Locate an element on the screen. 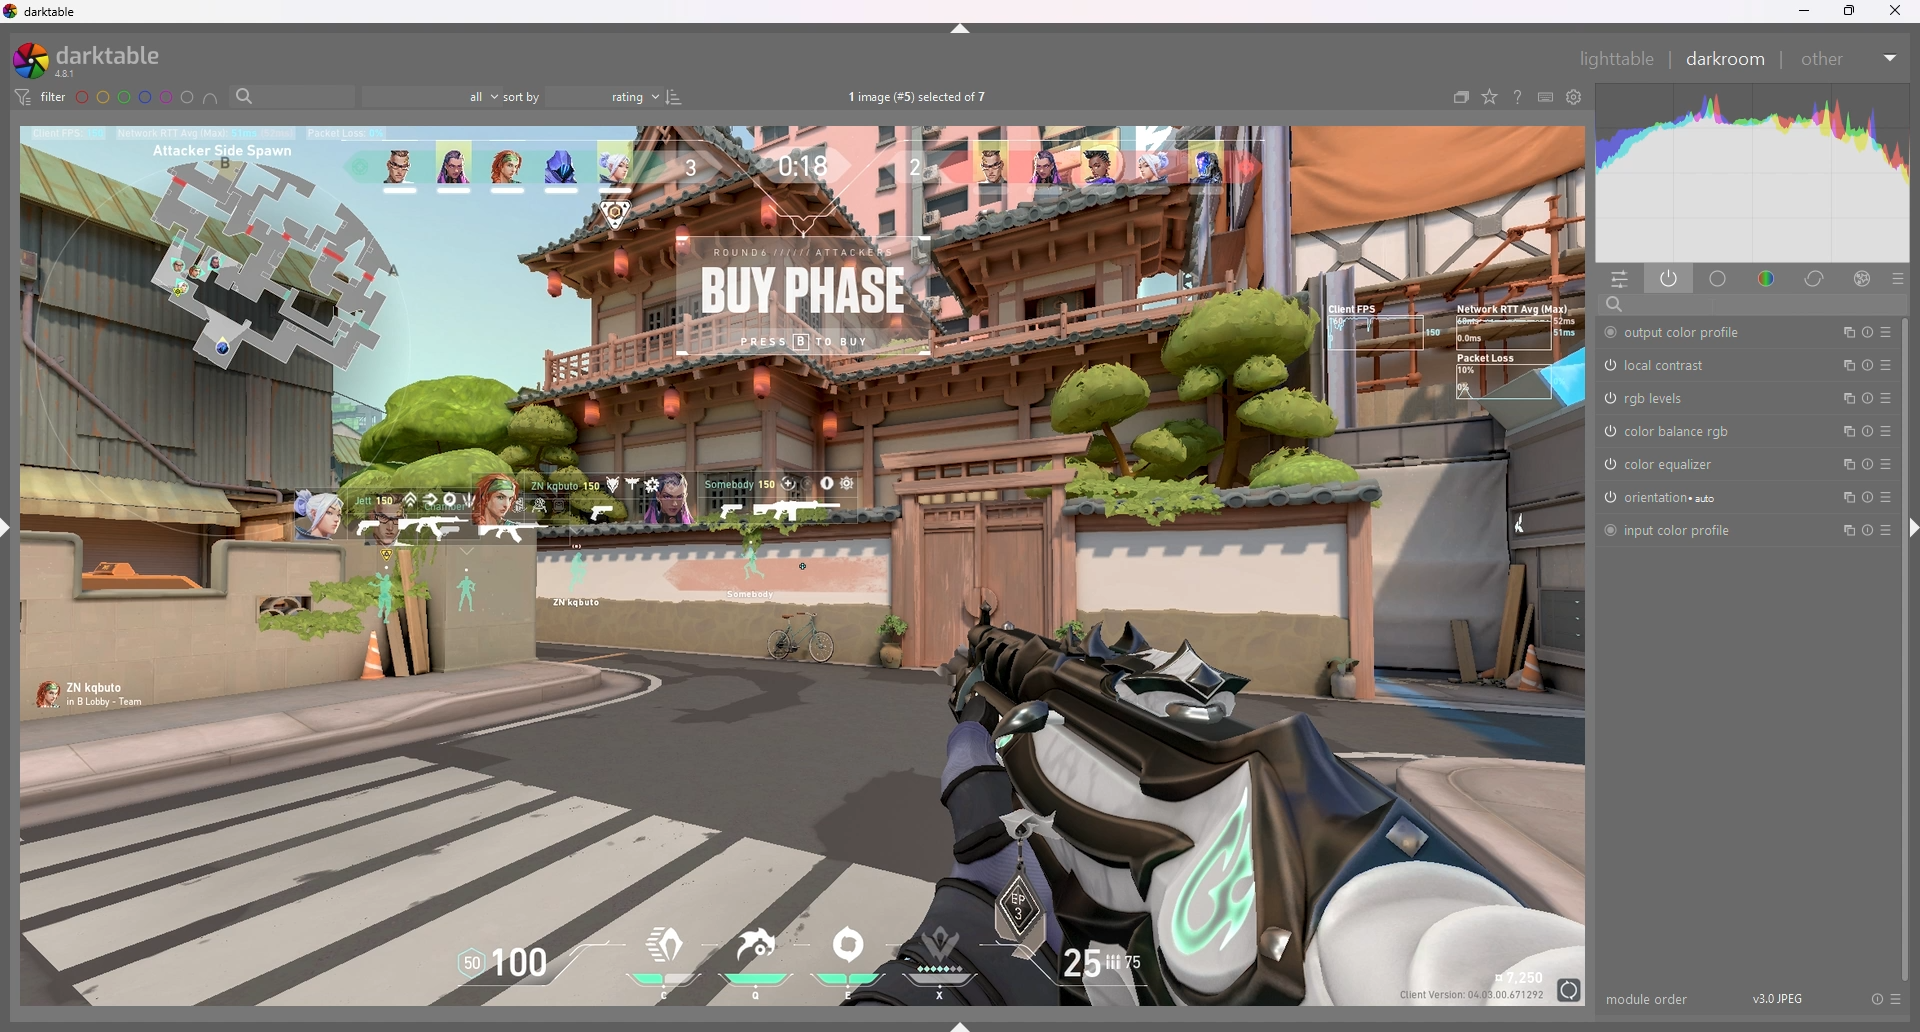  active modules is located at coordinates (1670, 278).